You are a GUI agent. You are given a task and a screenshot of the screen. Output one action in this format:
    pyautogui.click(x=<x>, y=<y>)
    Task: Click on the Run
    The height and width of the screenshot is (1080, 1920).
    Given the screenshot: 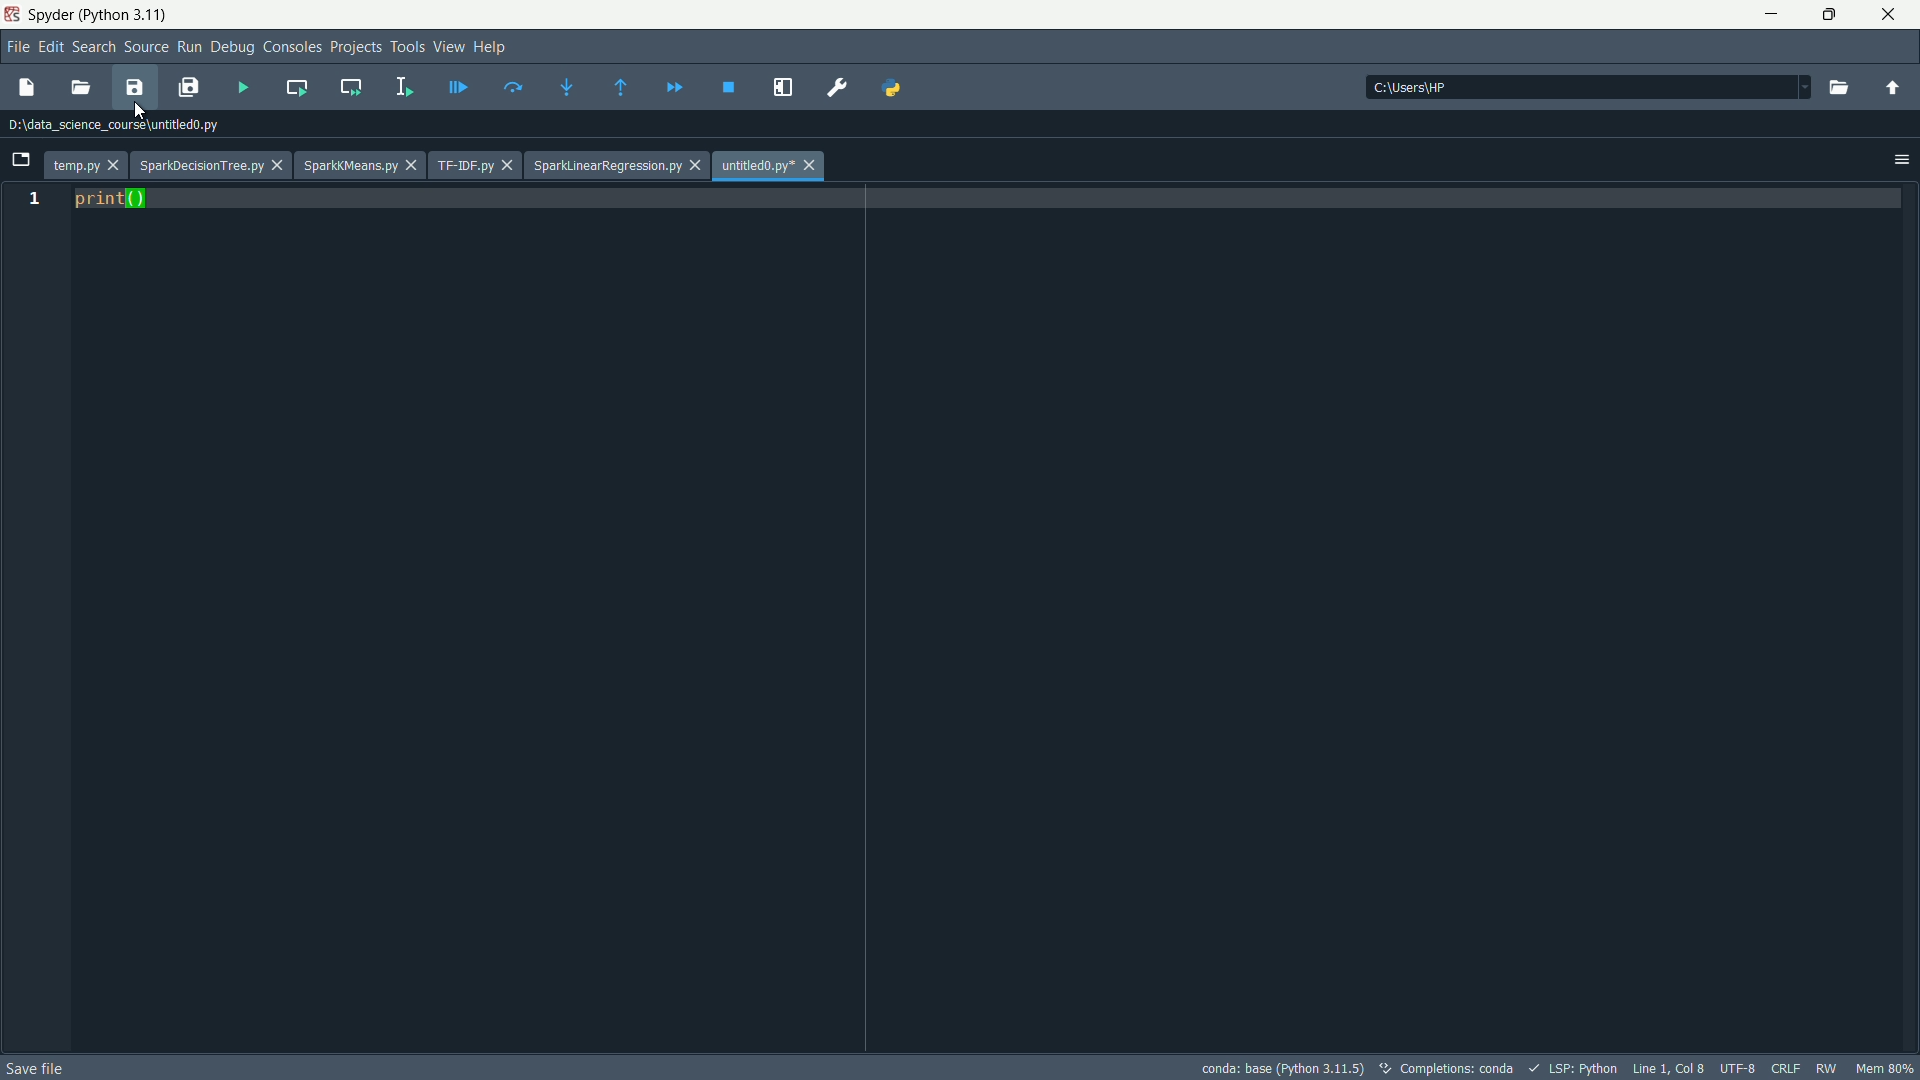 What is the action you would take?
    pyautogui.click(x=192, y=47)
    